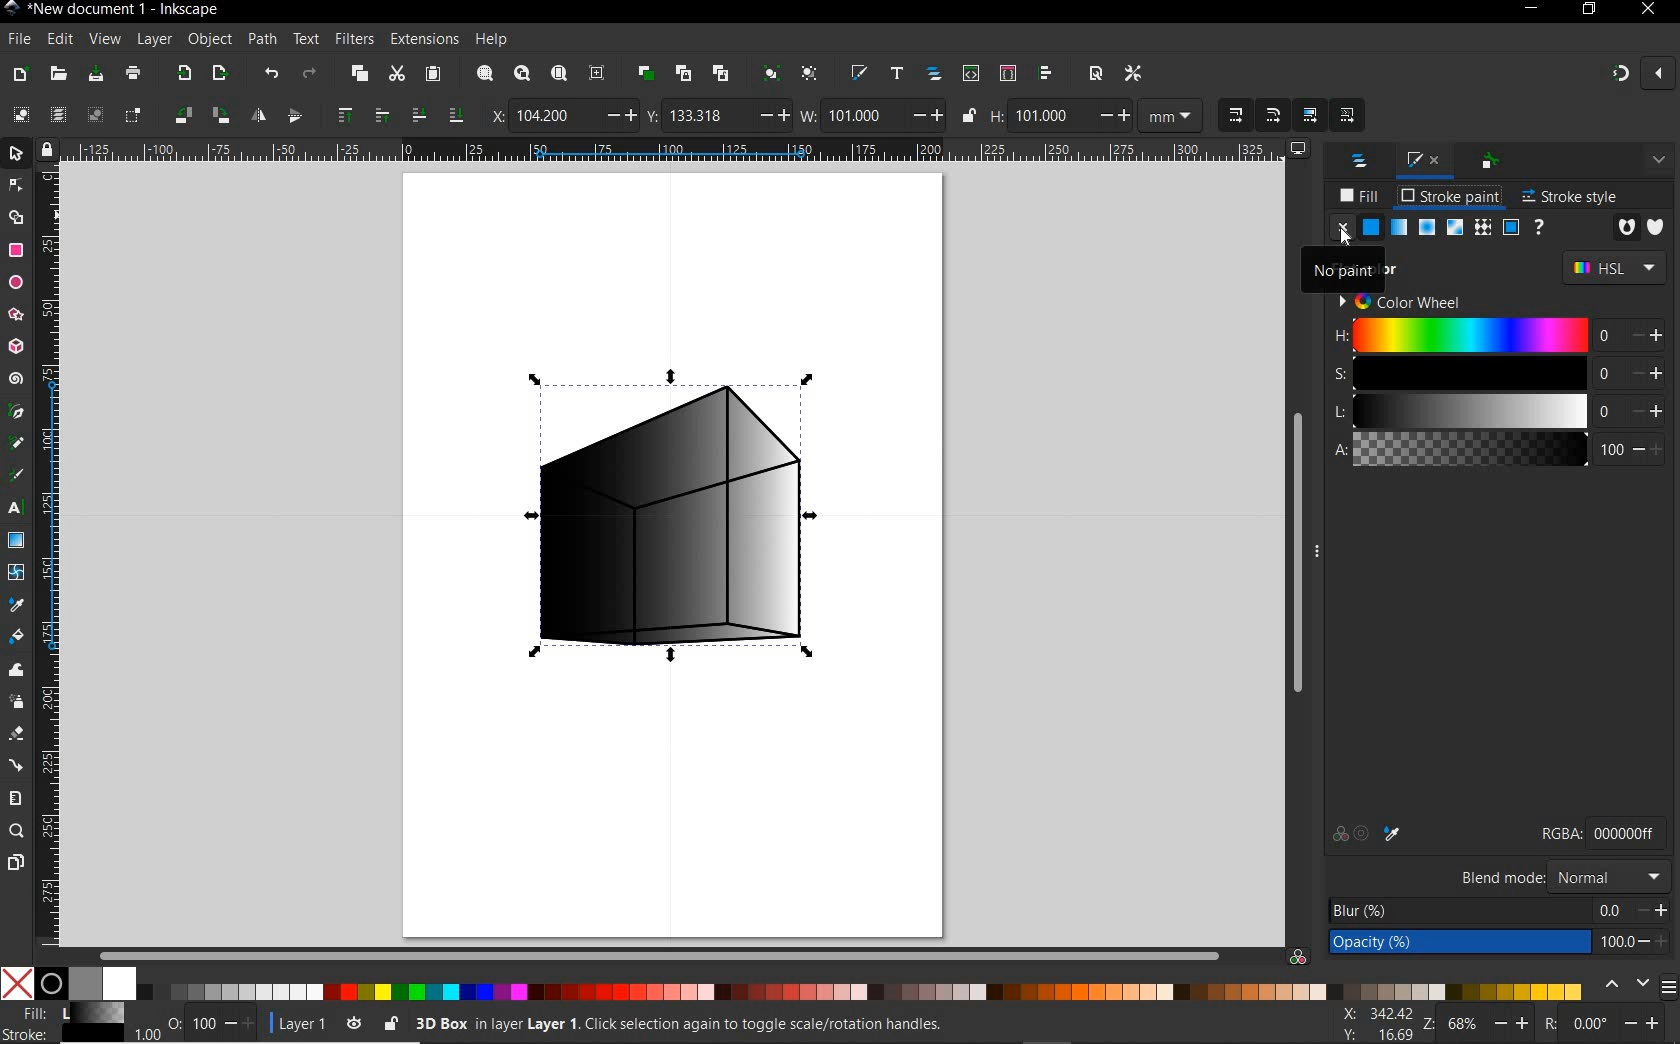 This screenshot has height=1044, width=1680. What do you see at coordinates (1471, 410) in the screenshot?
I see `l` at bounding box center [1471, 410].